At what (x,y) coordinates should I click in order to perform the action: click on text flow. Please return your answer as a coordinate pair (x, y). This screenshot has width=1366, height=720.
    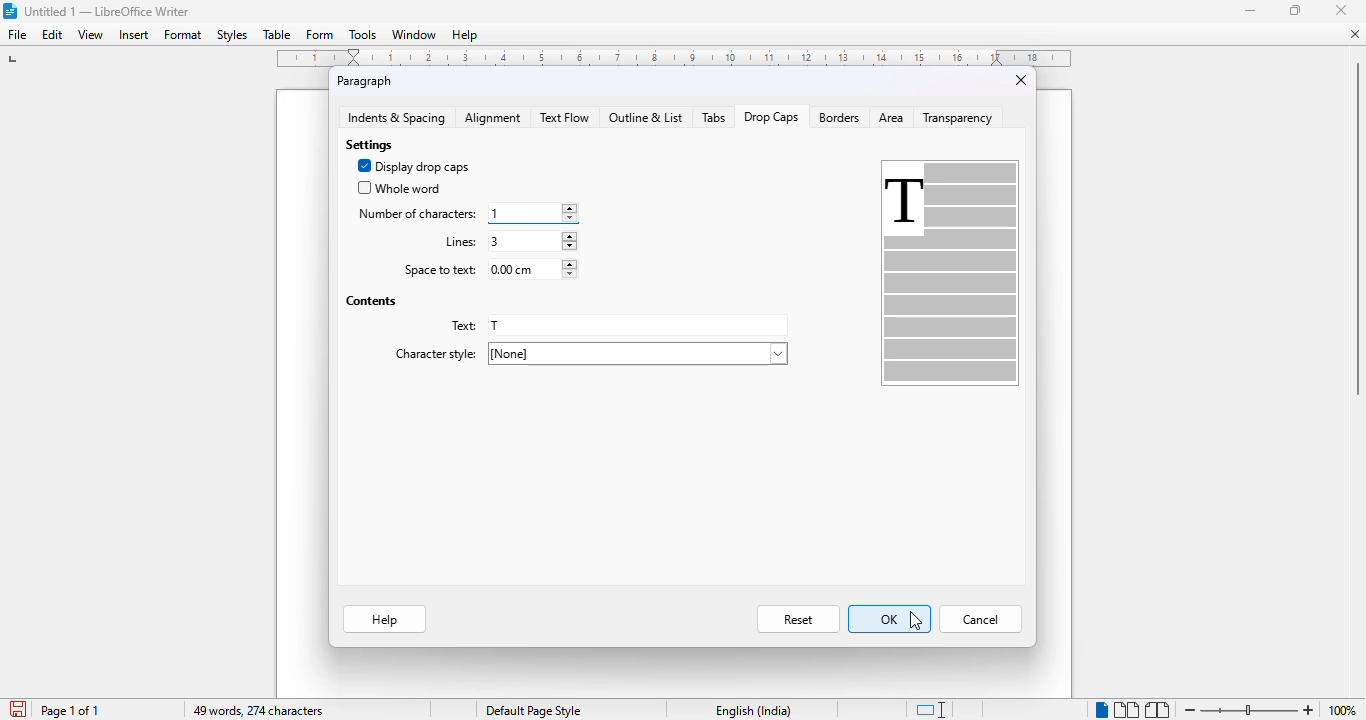
    Looking at the image, I should click on (565, 118).